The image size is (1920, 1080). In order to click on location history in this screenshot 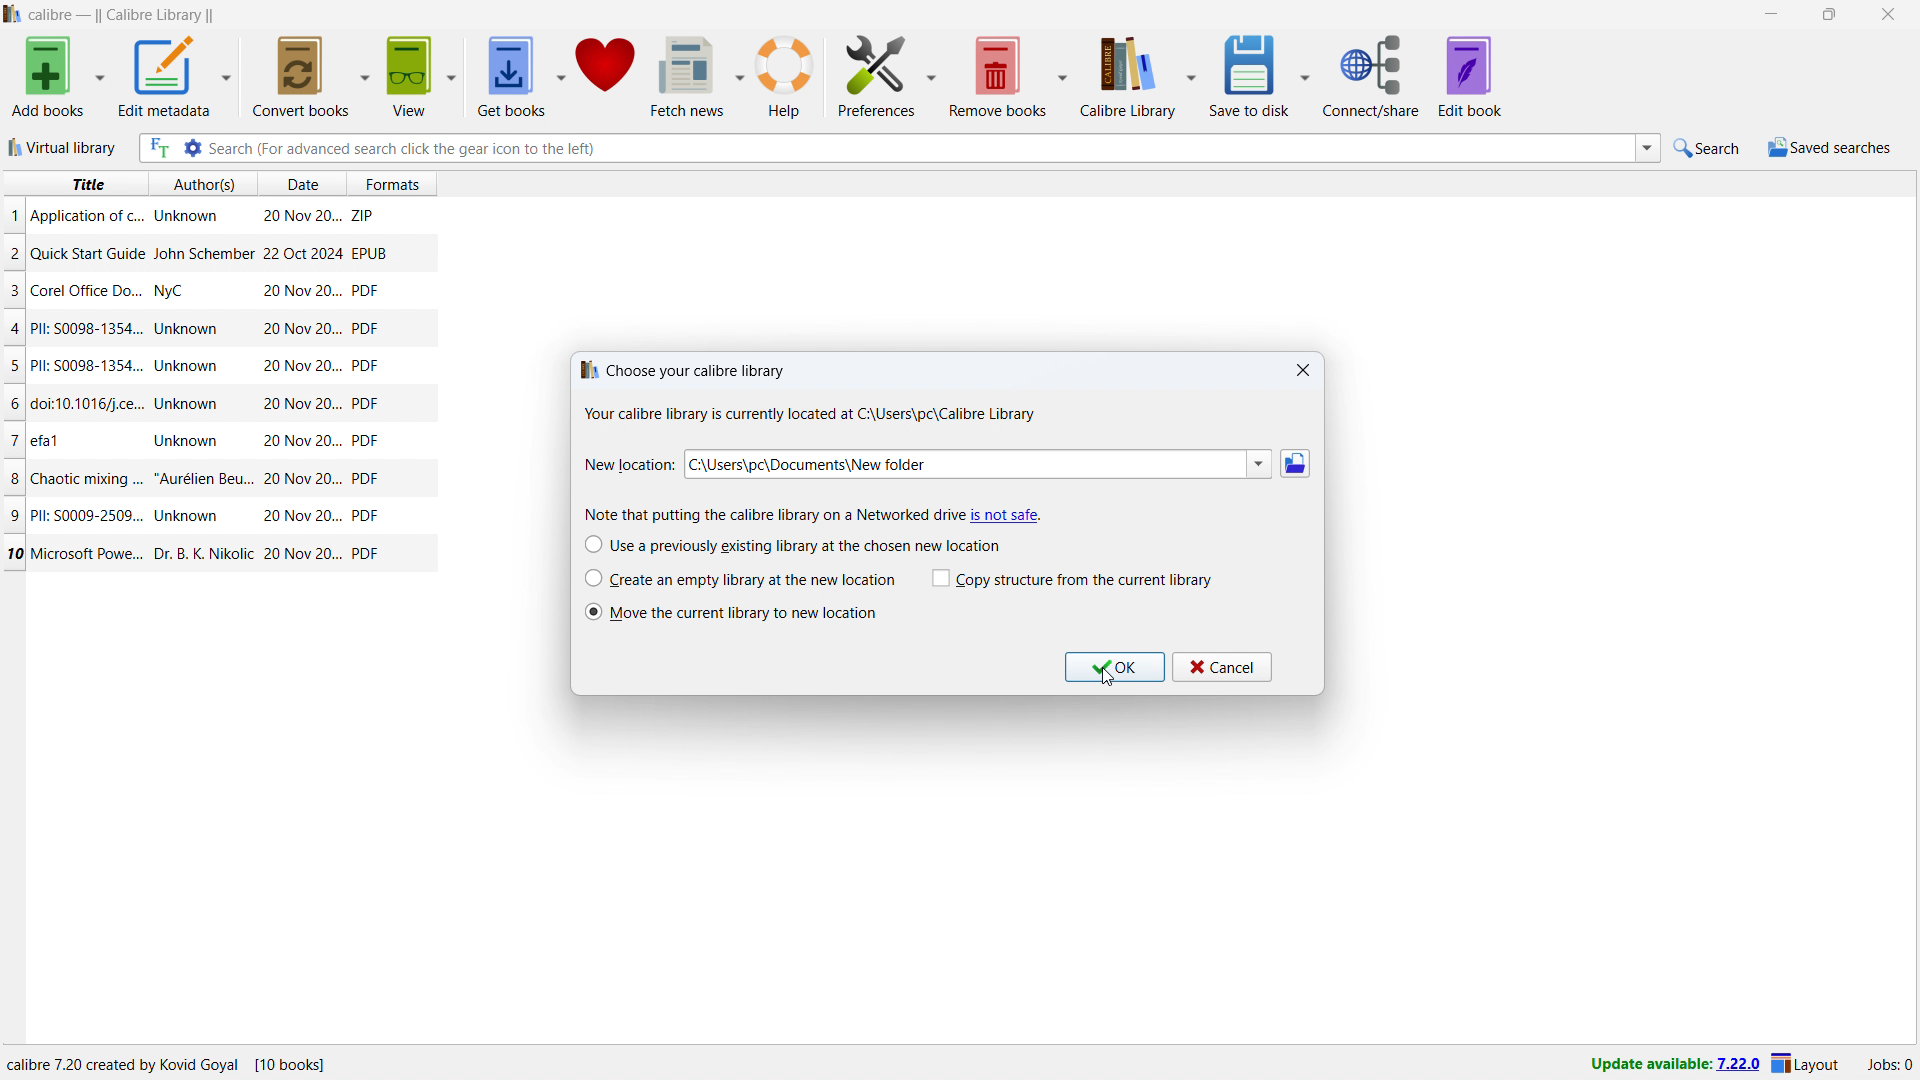, I will do `click(1259, 464)`.